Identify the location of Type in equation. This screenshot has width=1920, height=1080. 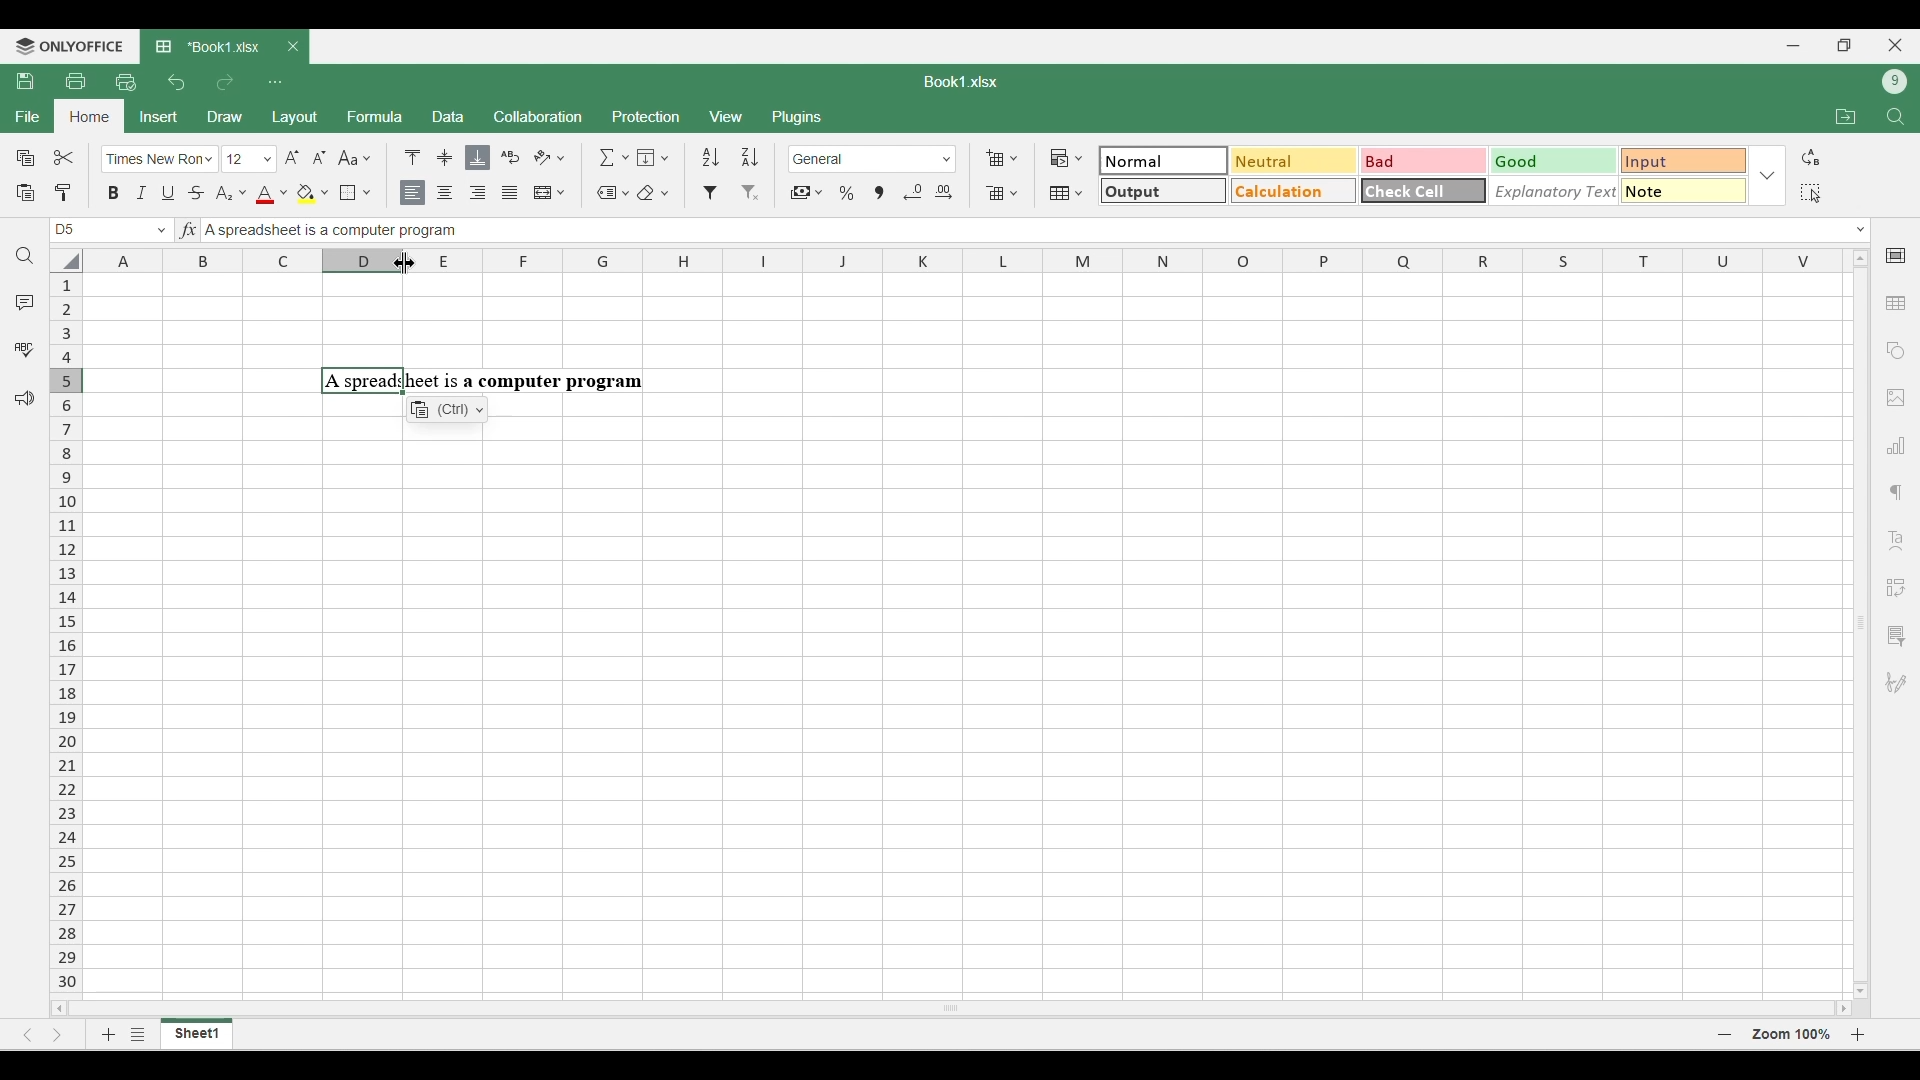
(187, 229).